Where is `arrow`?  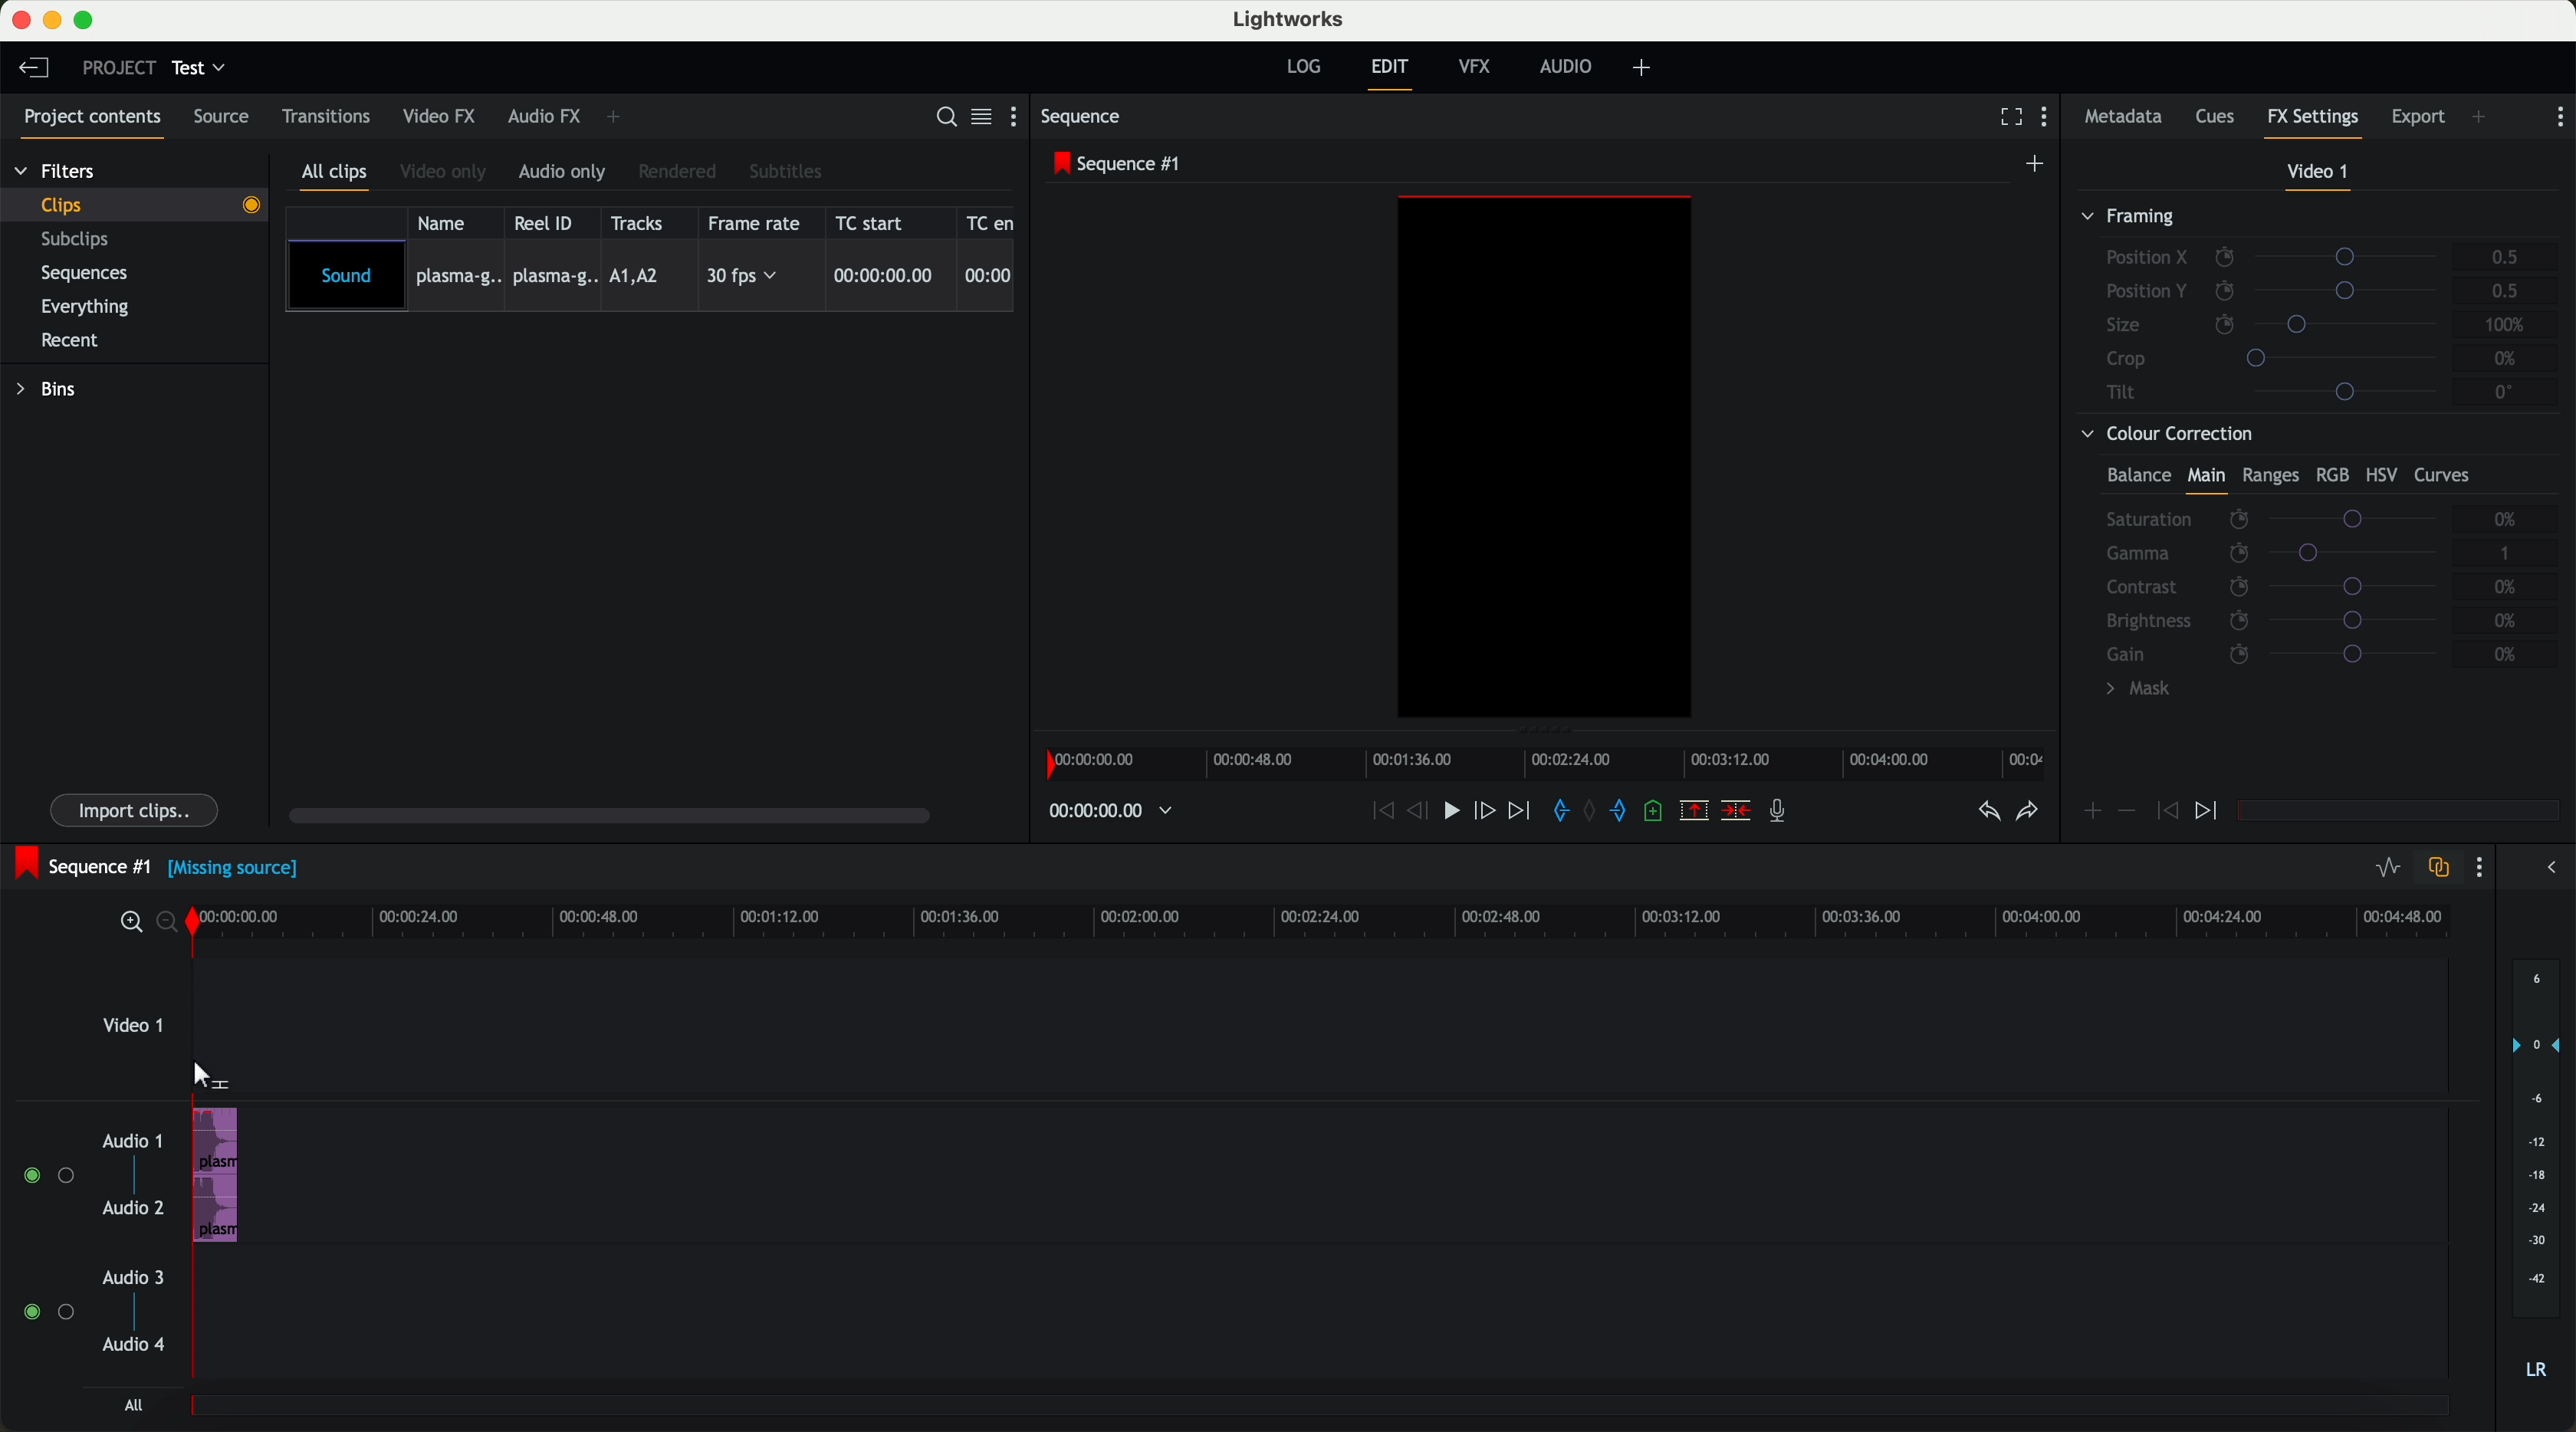
arrow is located at coordinates (2545, 869).